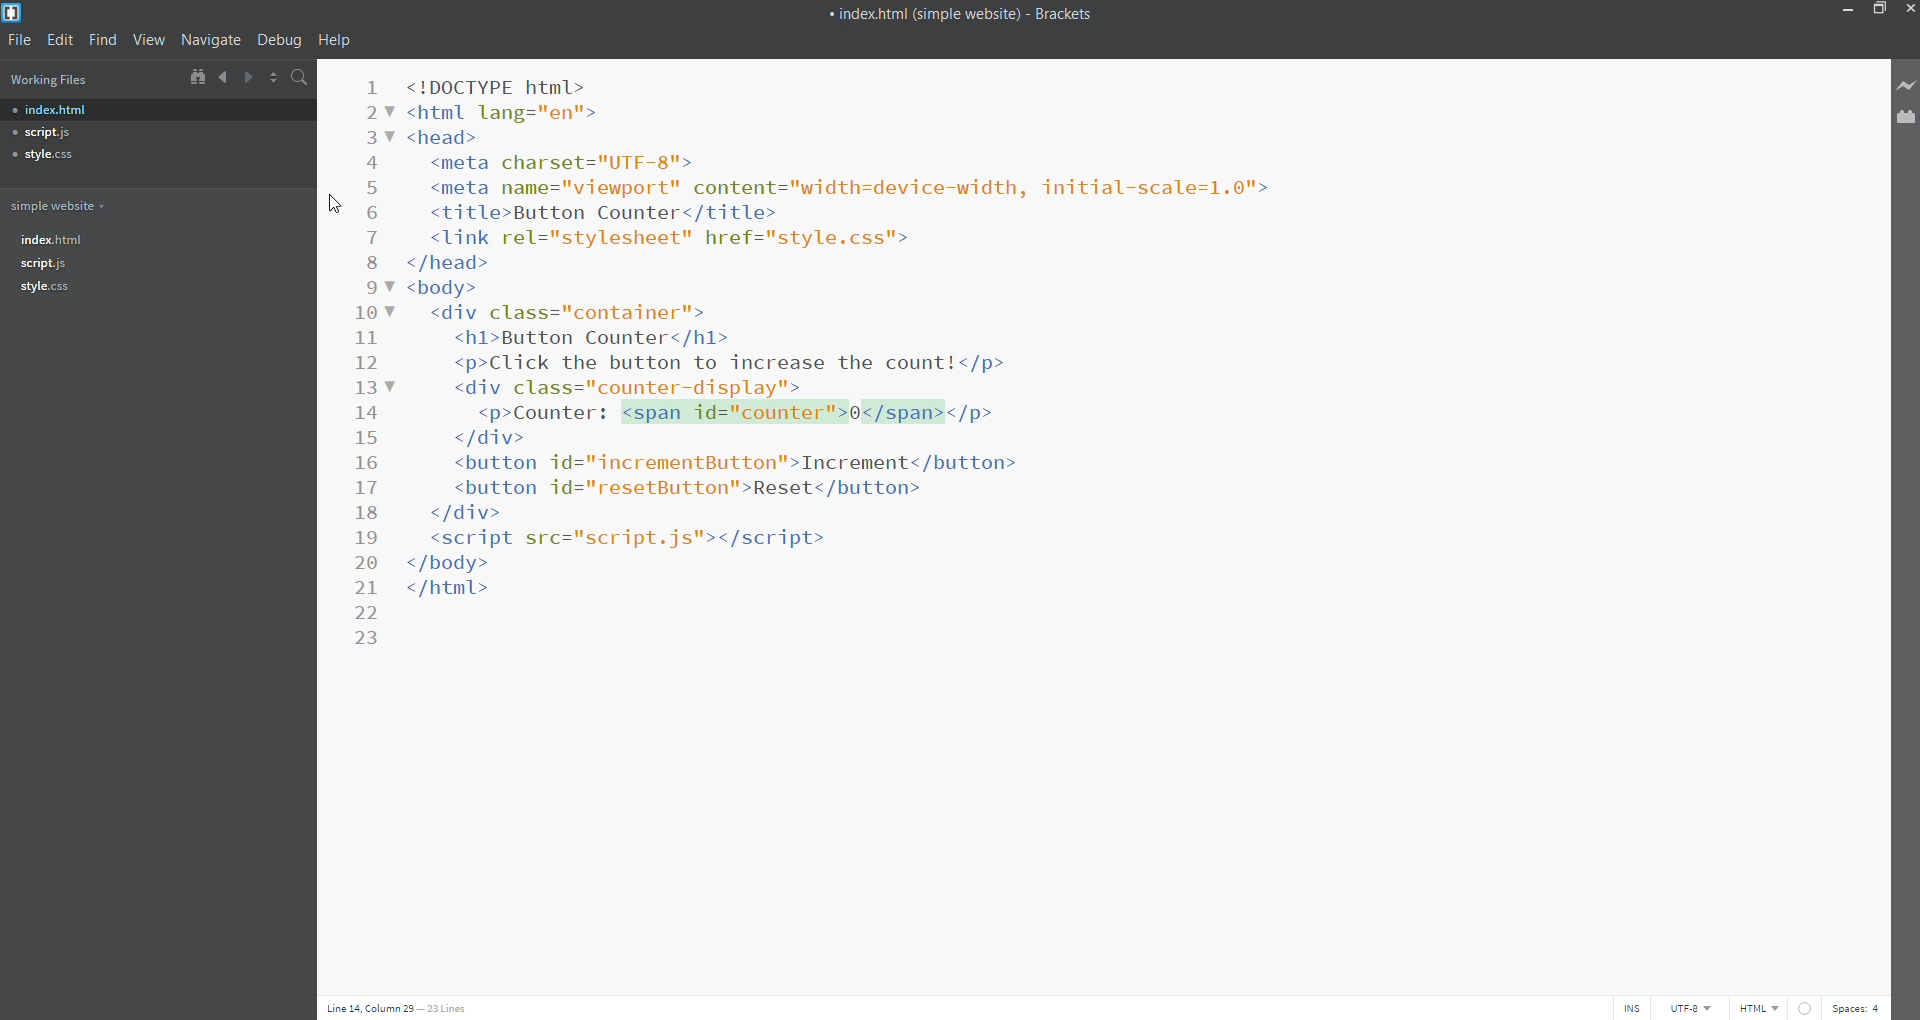  Describe the element at coordinates (1908, 123) in the screenshot. I see `extension manager` at that location.